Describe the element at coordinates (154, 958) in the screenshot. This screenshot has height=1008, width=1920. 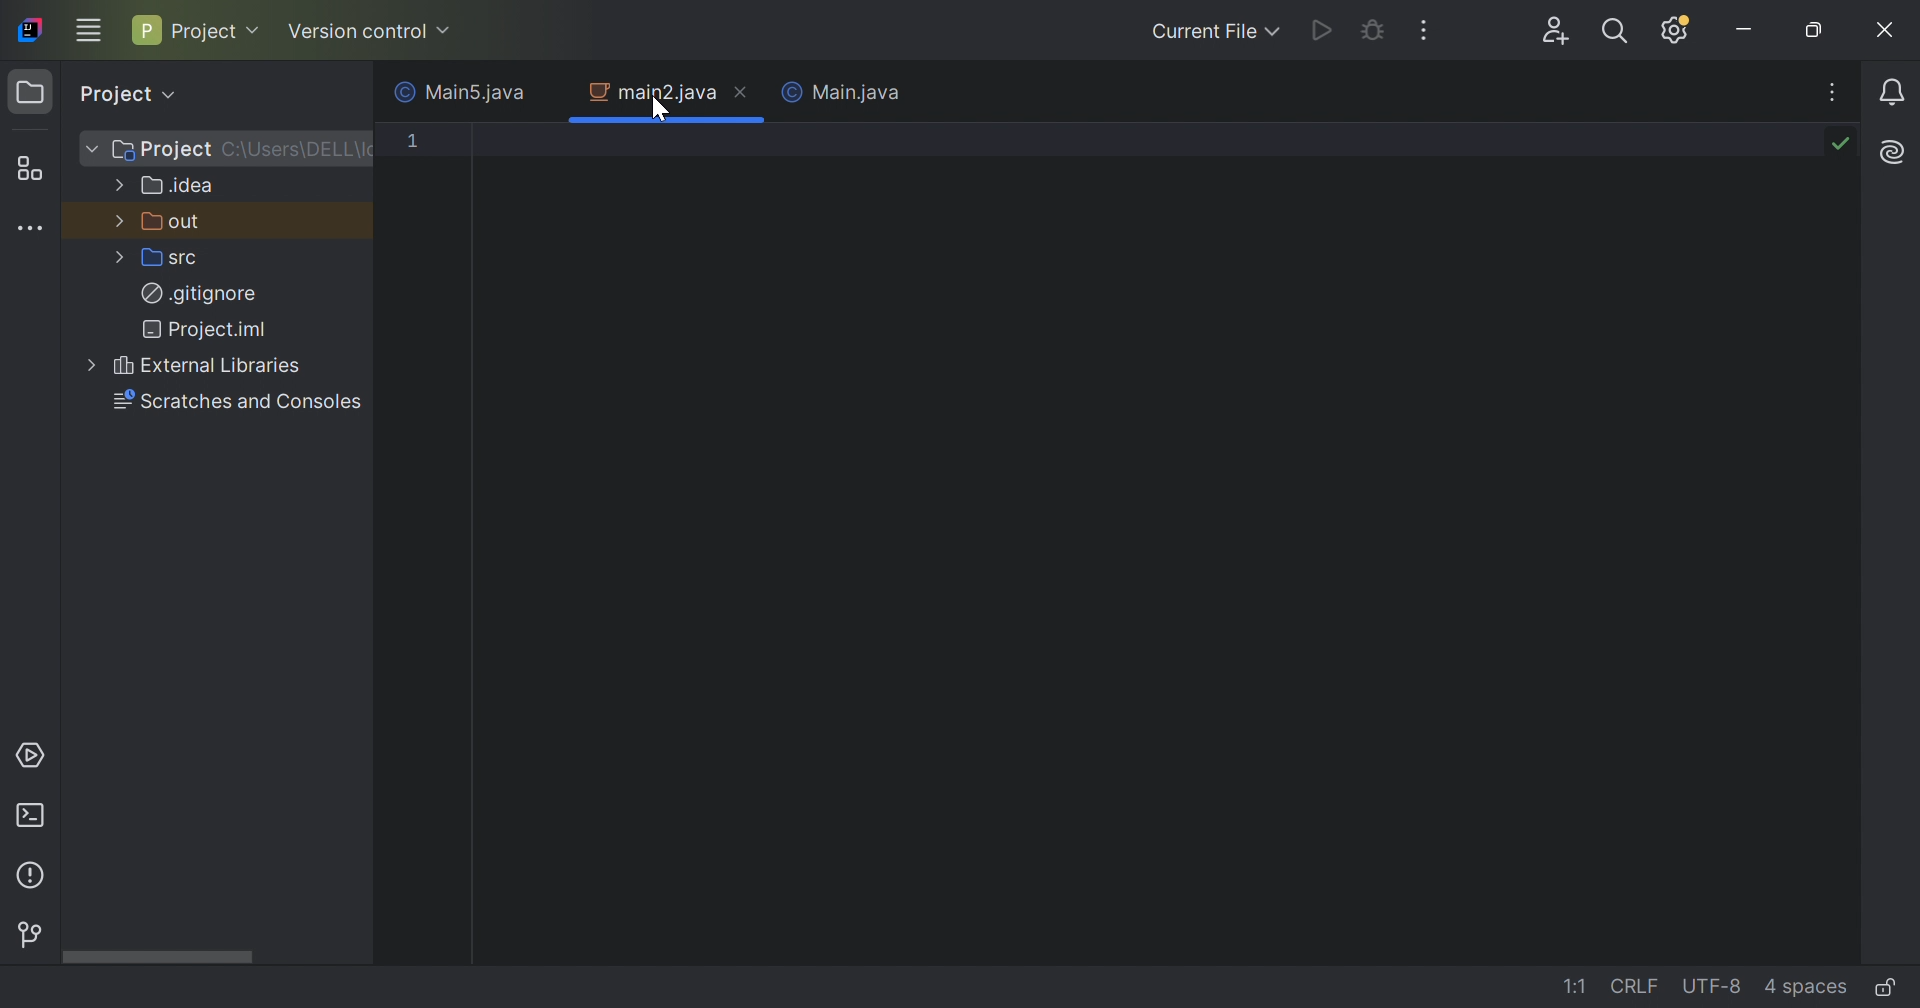
I see `Scroll bar` at that location.